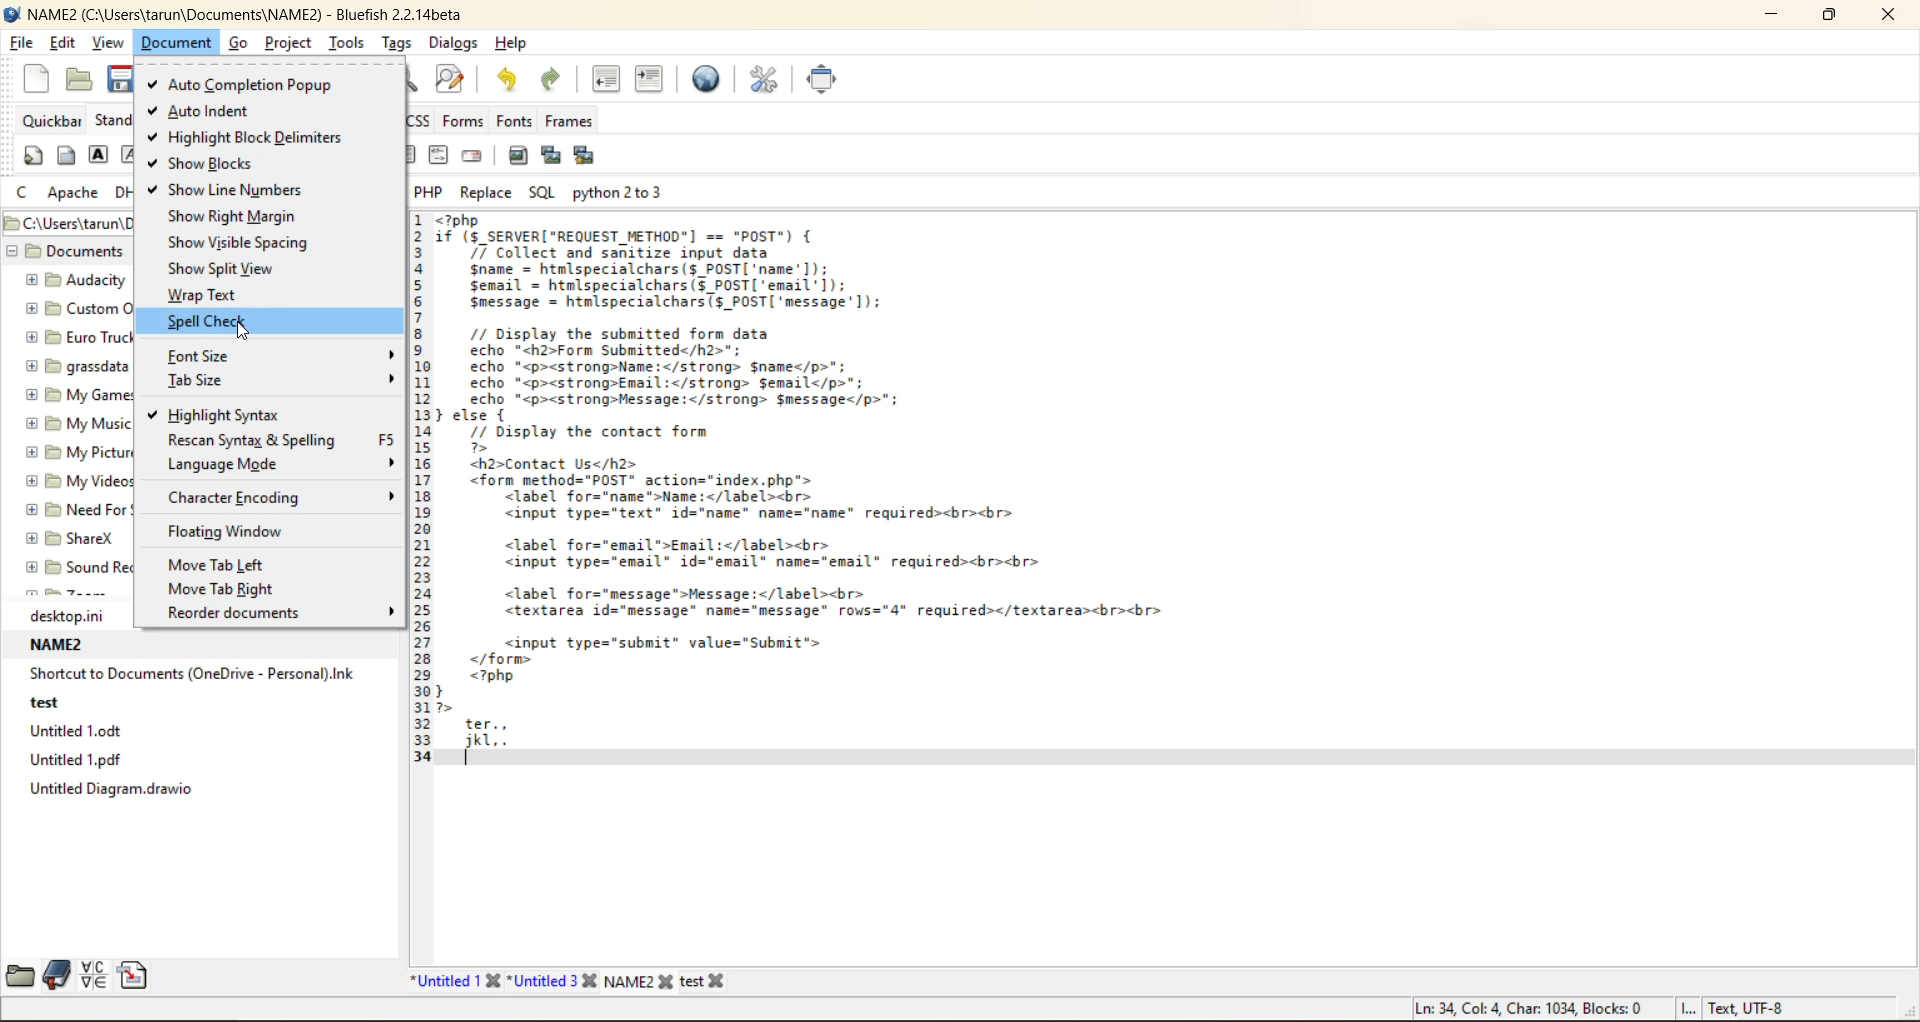 Image resolution: width=1920 pixels, height=1022 pixels. What do you see at coordinates (1600, 1007) in the screenshot?
I see `metadata` at bounding box center [1600, 1007].